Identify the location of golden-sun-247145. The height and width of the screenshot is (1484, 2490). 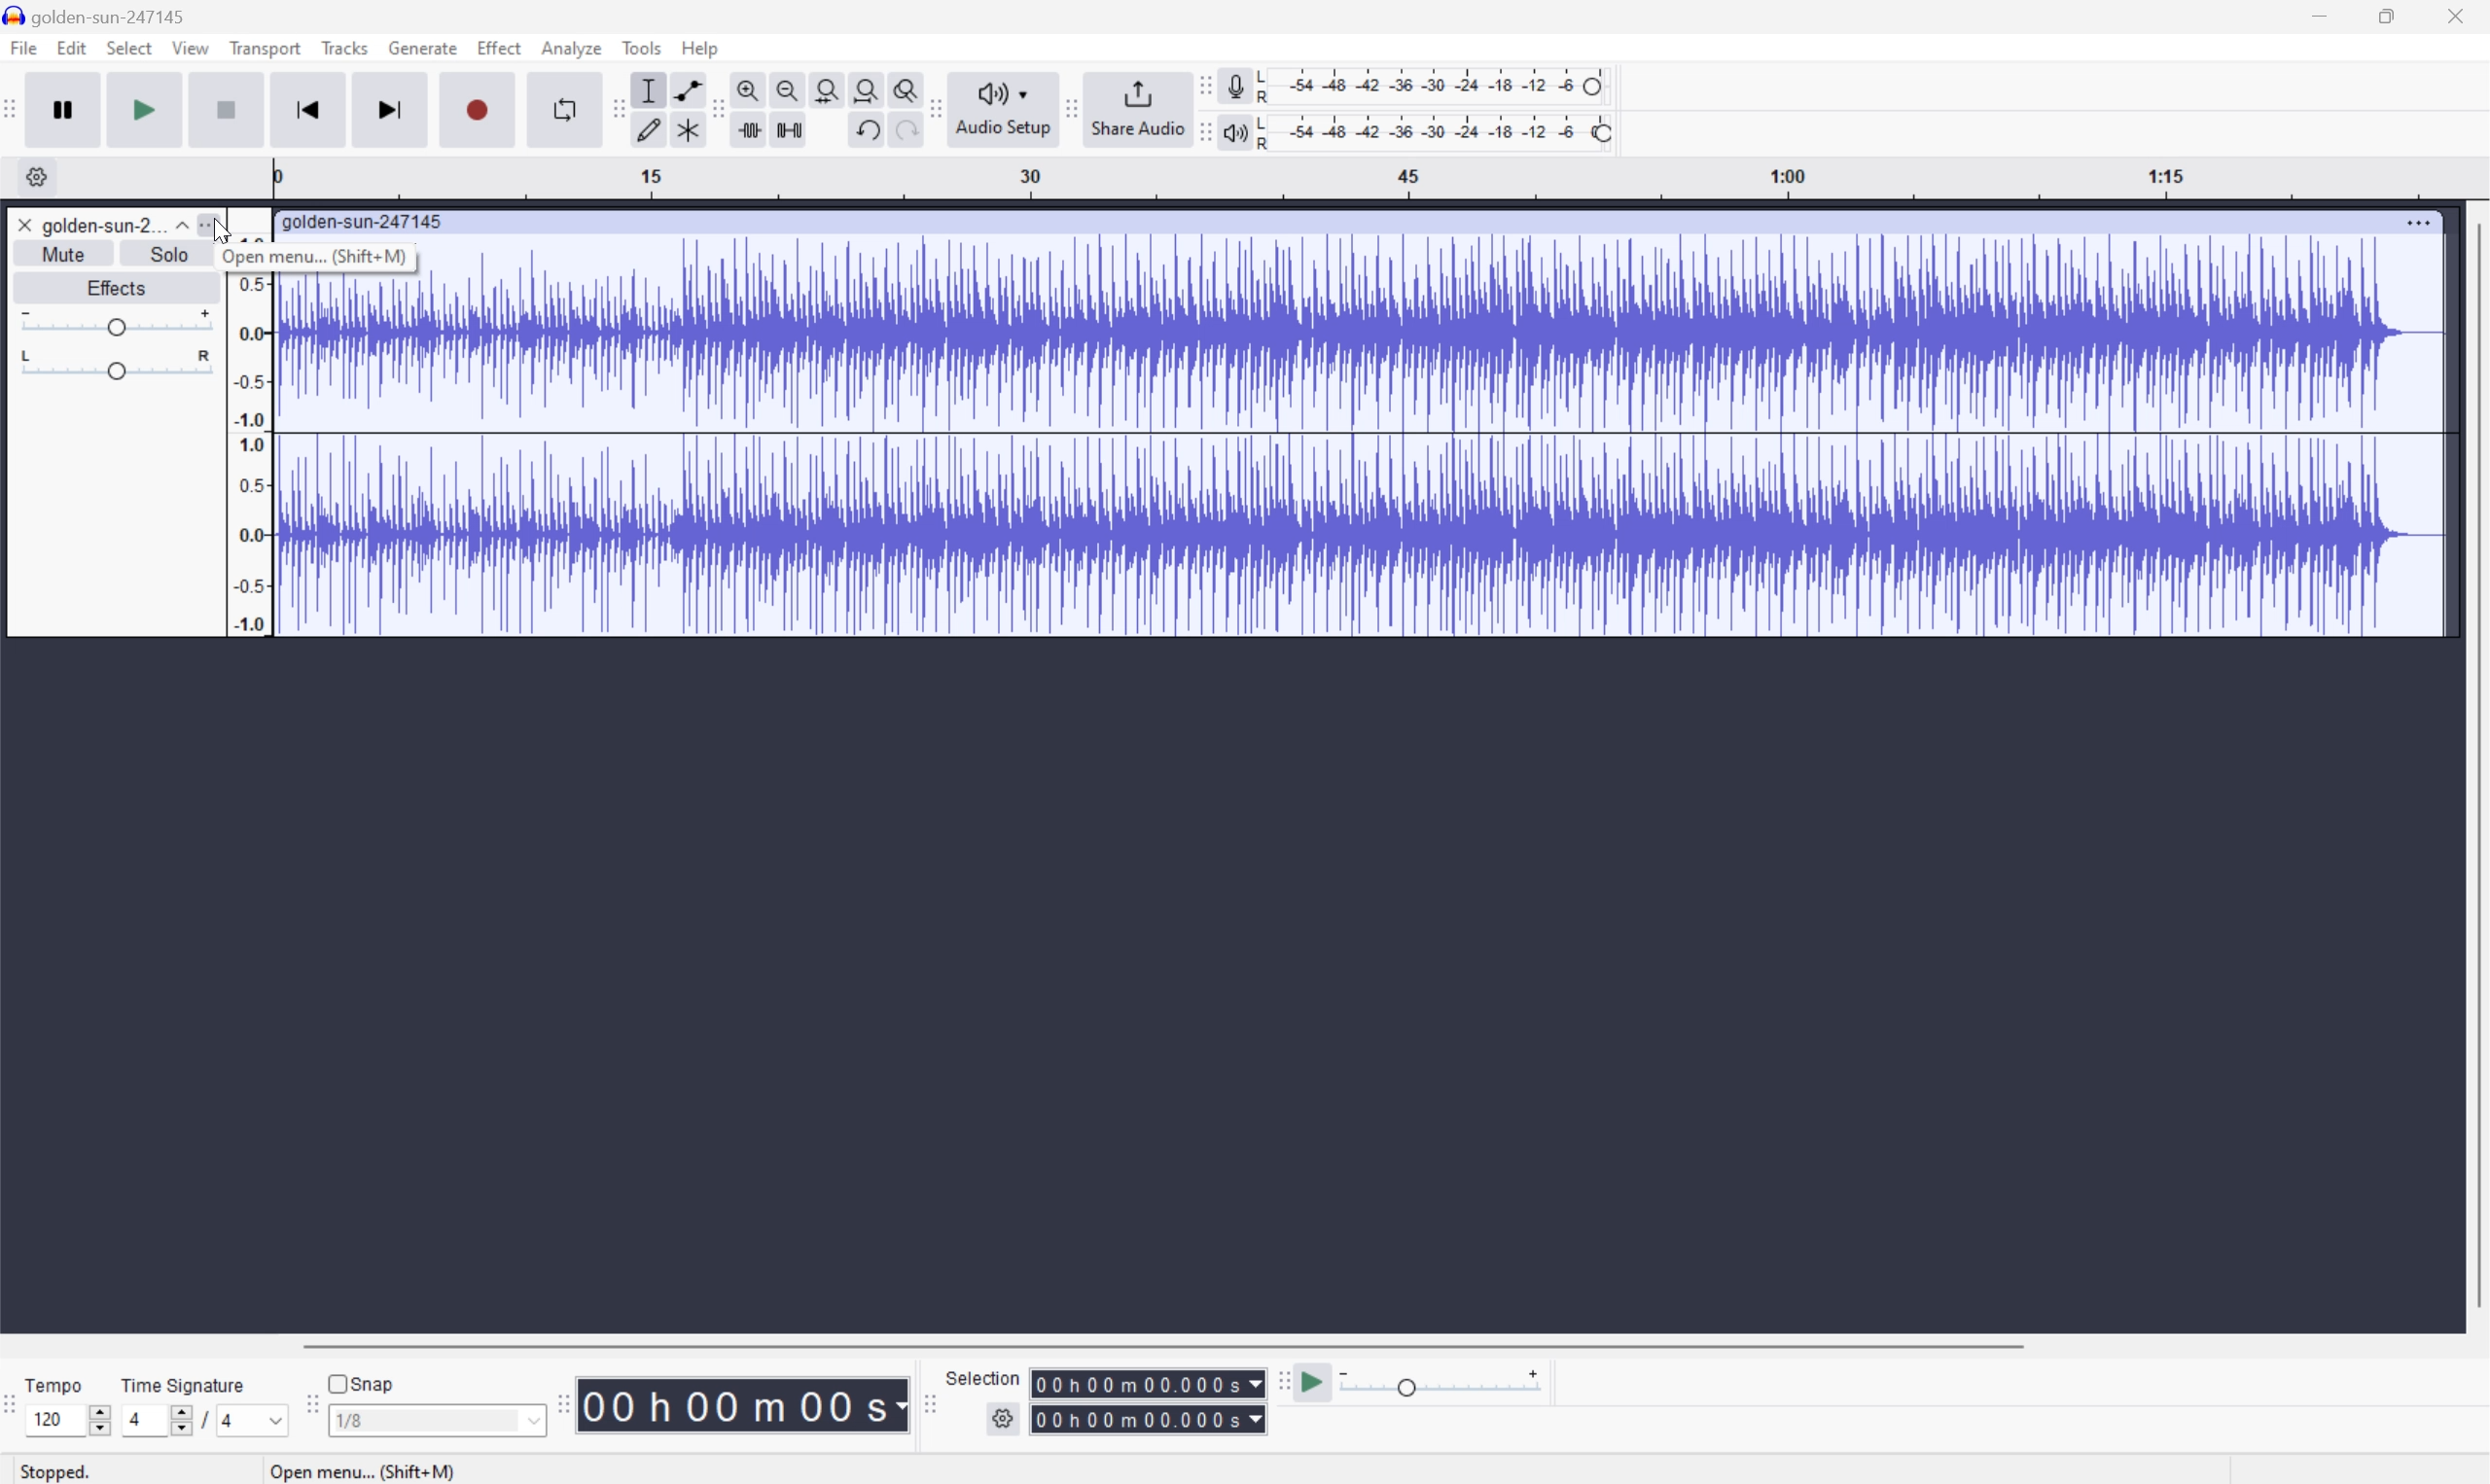
(369, 220).